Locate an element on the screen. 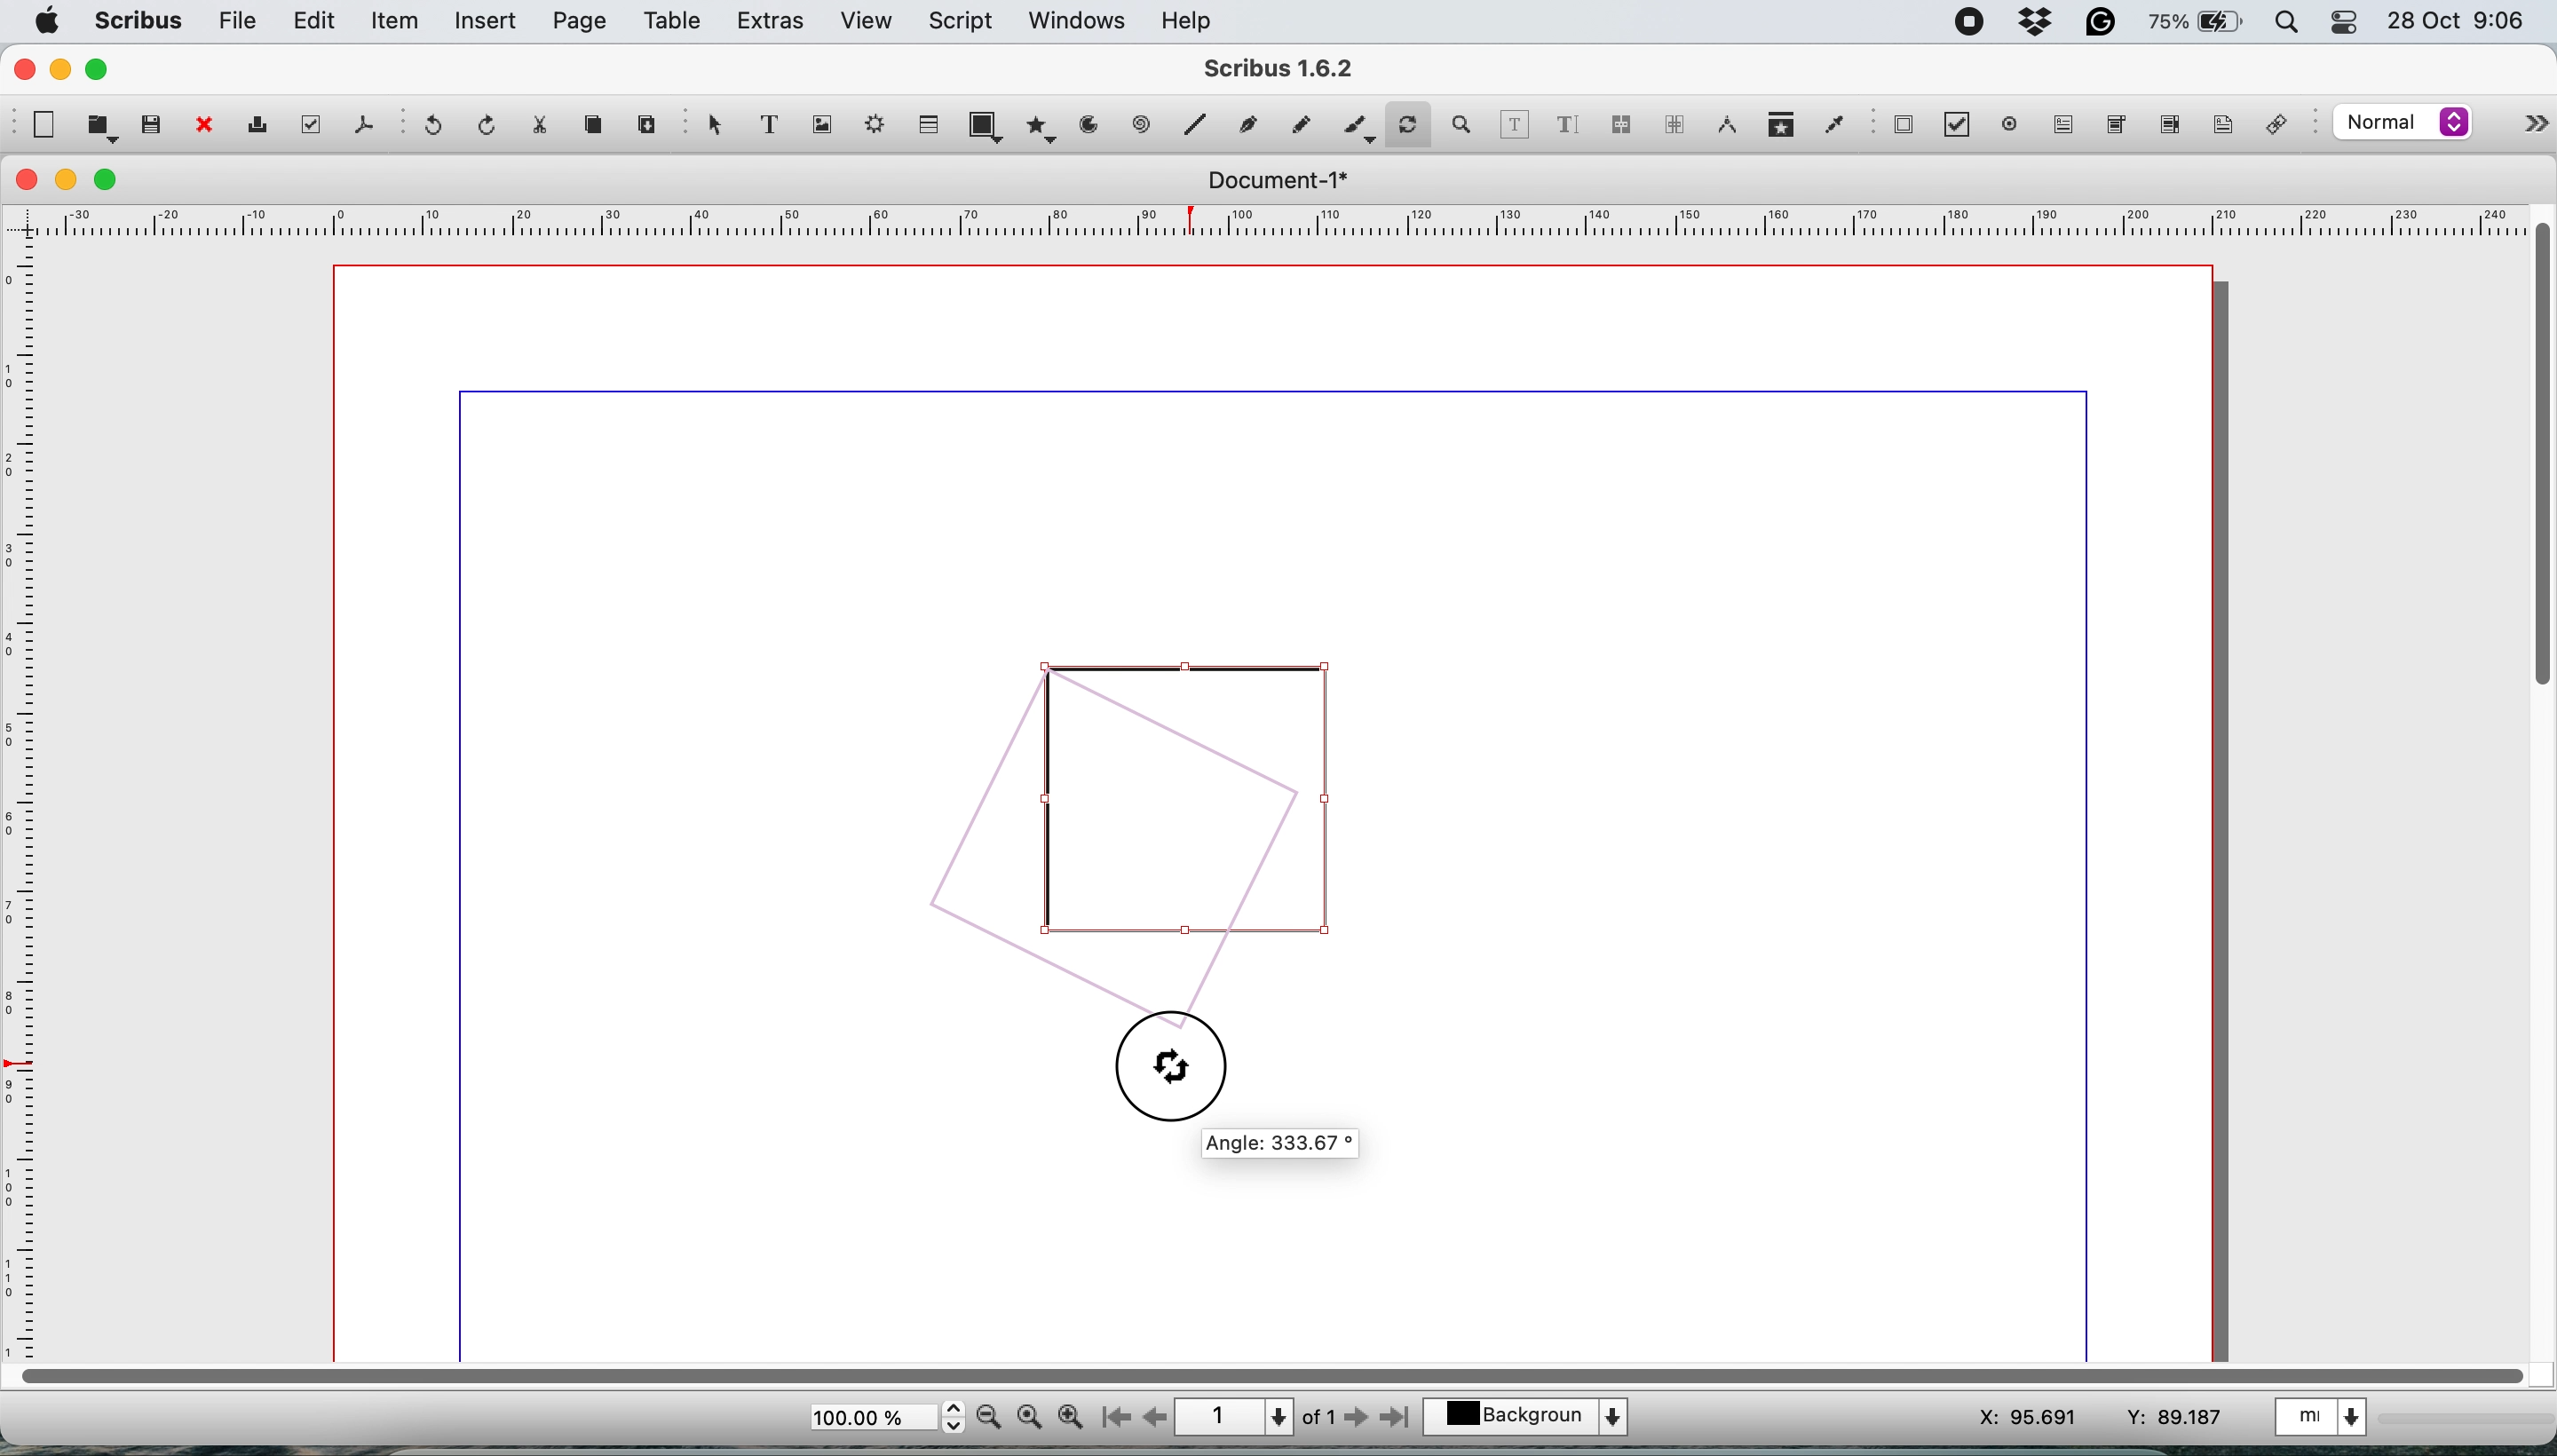 The width and height of the screenshot is (2557, 1456). link text frame is located at coordinates (1625, 125).